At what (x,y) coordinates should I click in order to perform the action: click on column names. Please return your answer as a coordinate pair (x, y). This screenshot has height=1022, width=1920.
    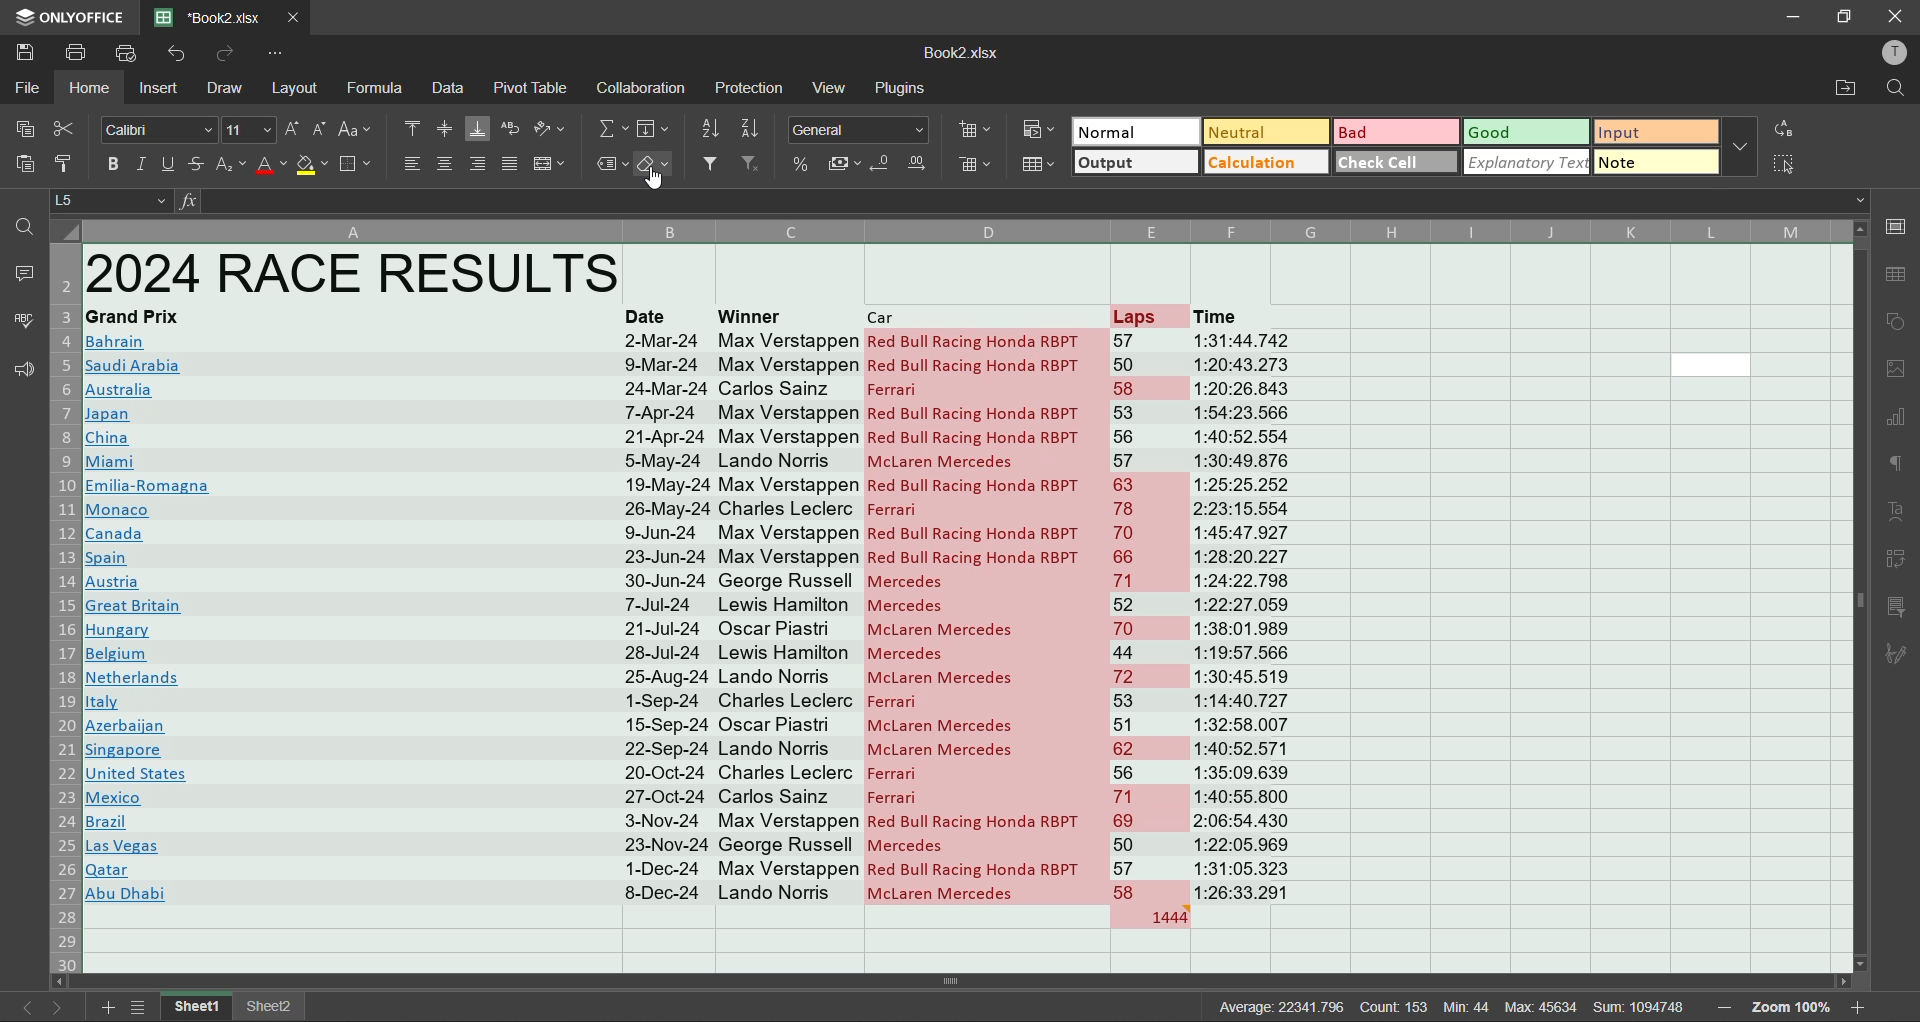
    Looking at the image, I should click on (960, 228).